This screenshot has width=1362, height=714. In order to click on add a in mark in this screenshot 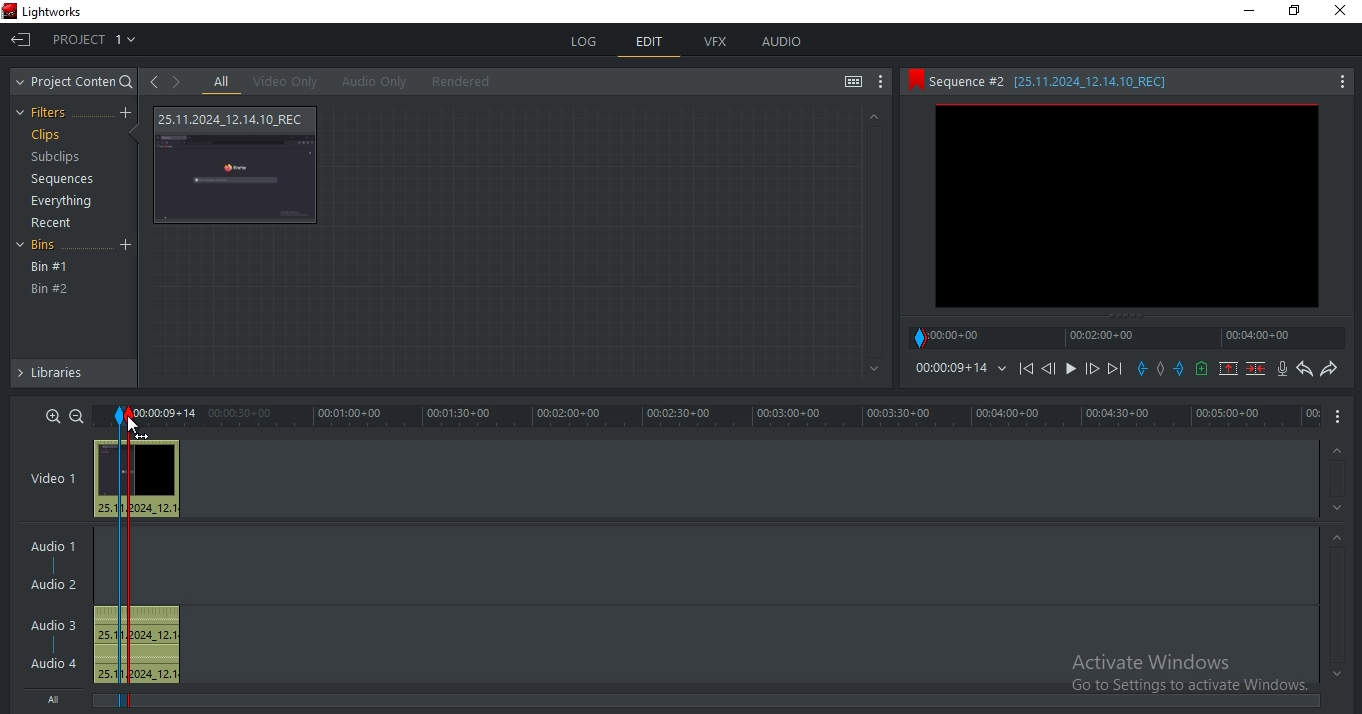, I will do `click(1143, 369)`.